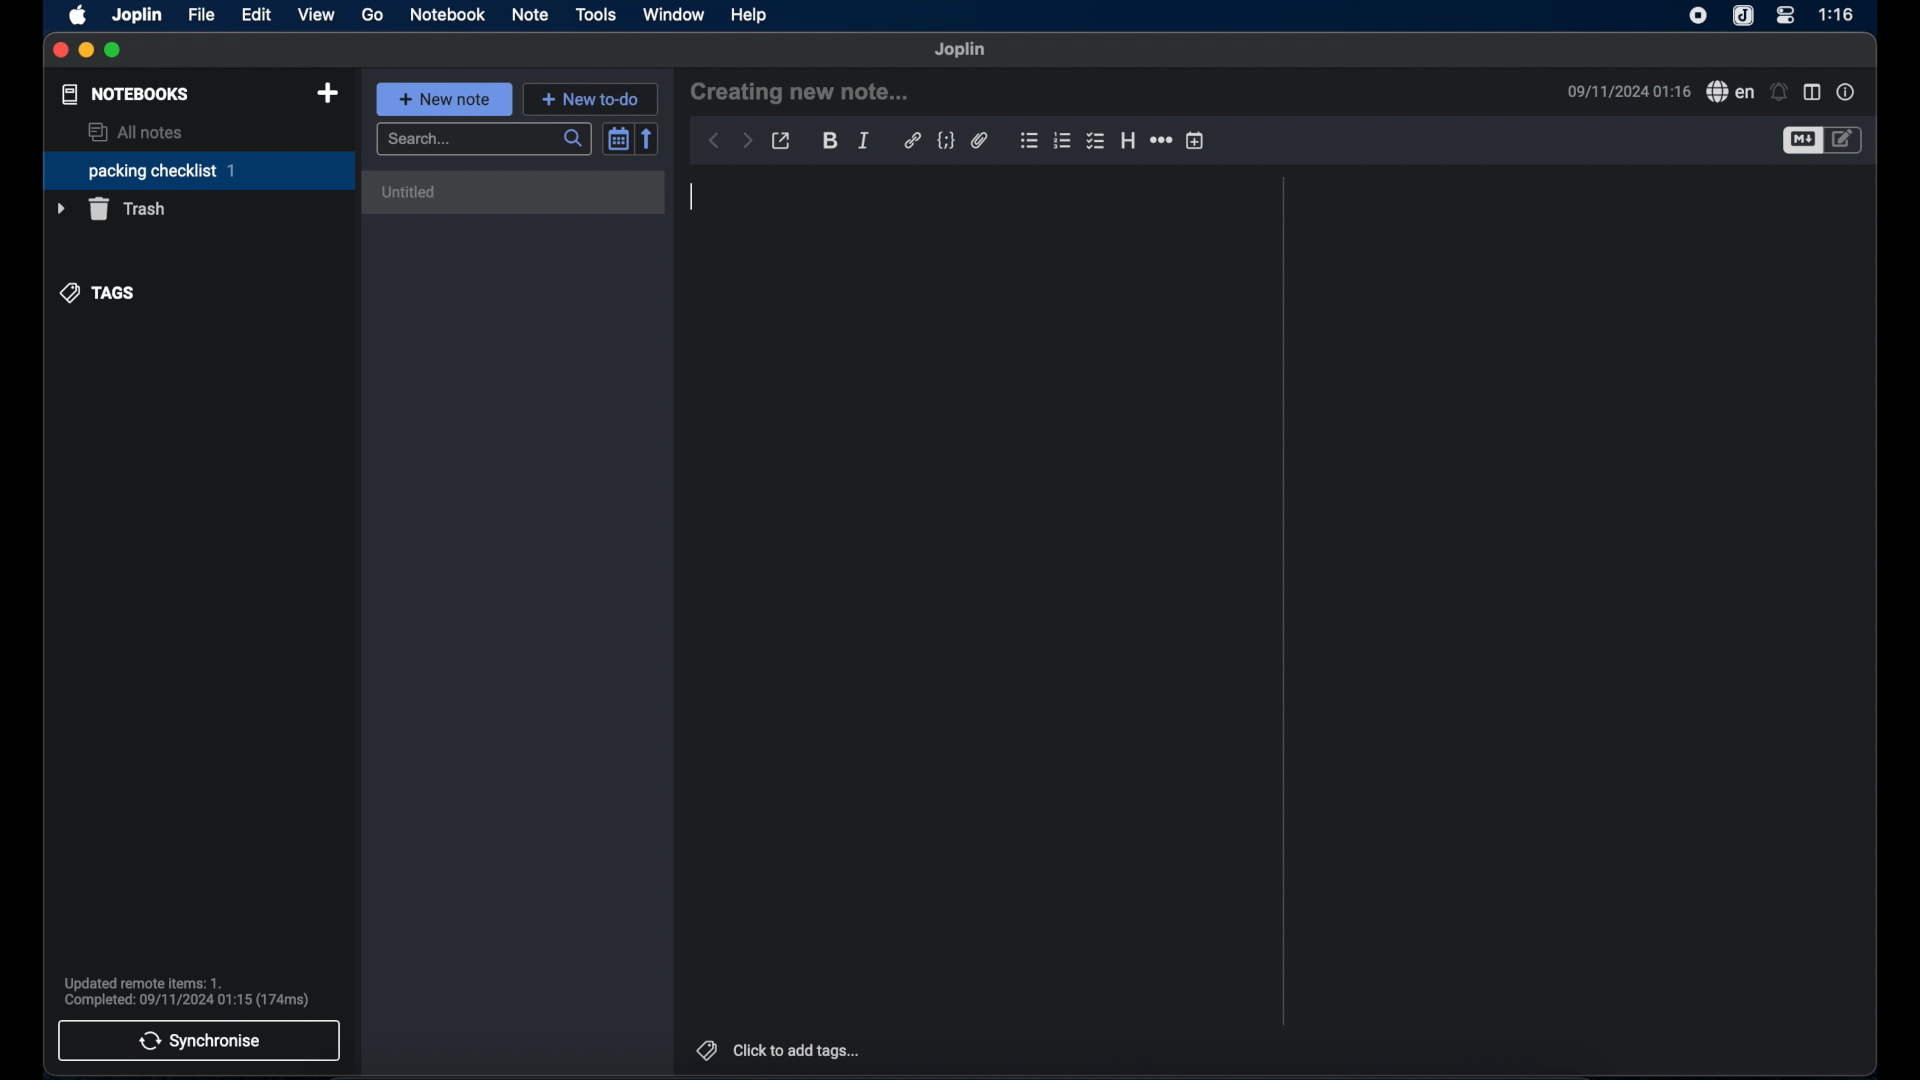 Image resolution: width=1920 pixels, height=1080 pixels. What do you see at coordinates (591, 98) in the screenshot?
I see `new to do` at bounding box center [591, 98].